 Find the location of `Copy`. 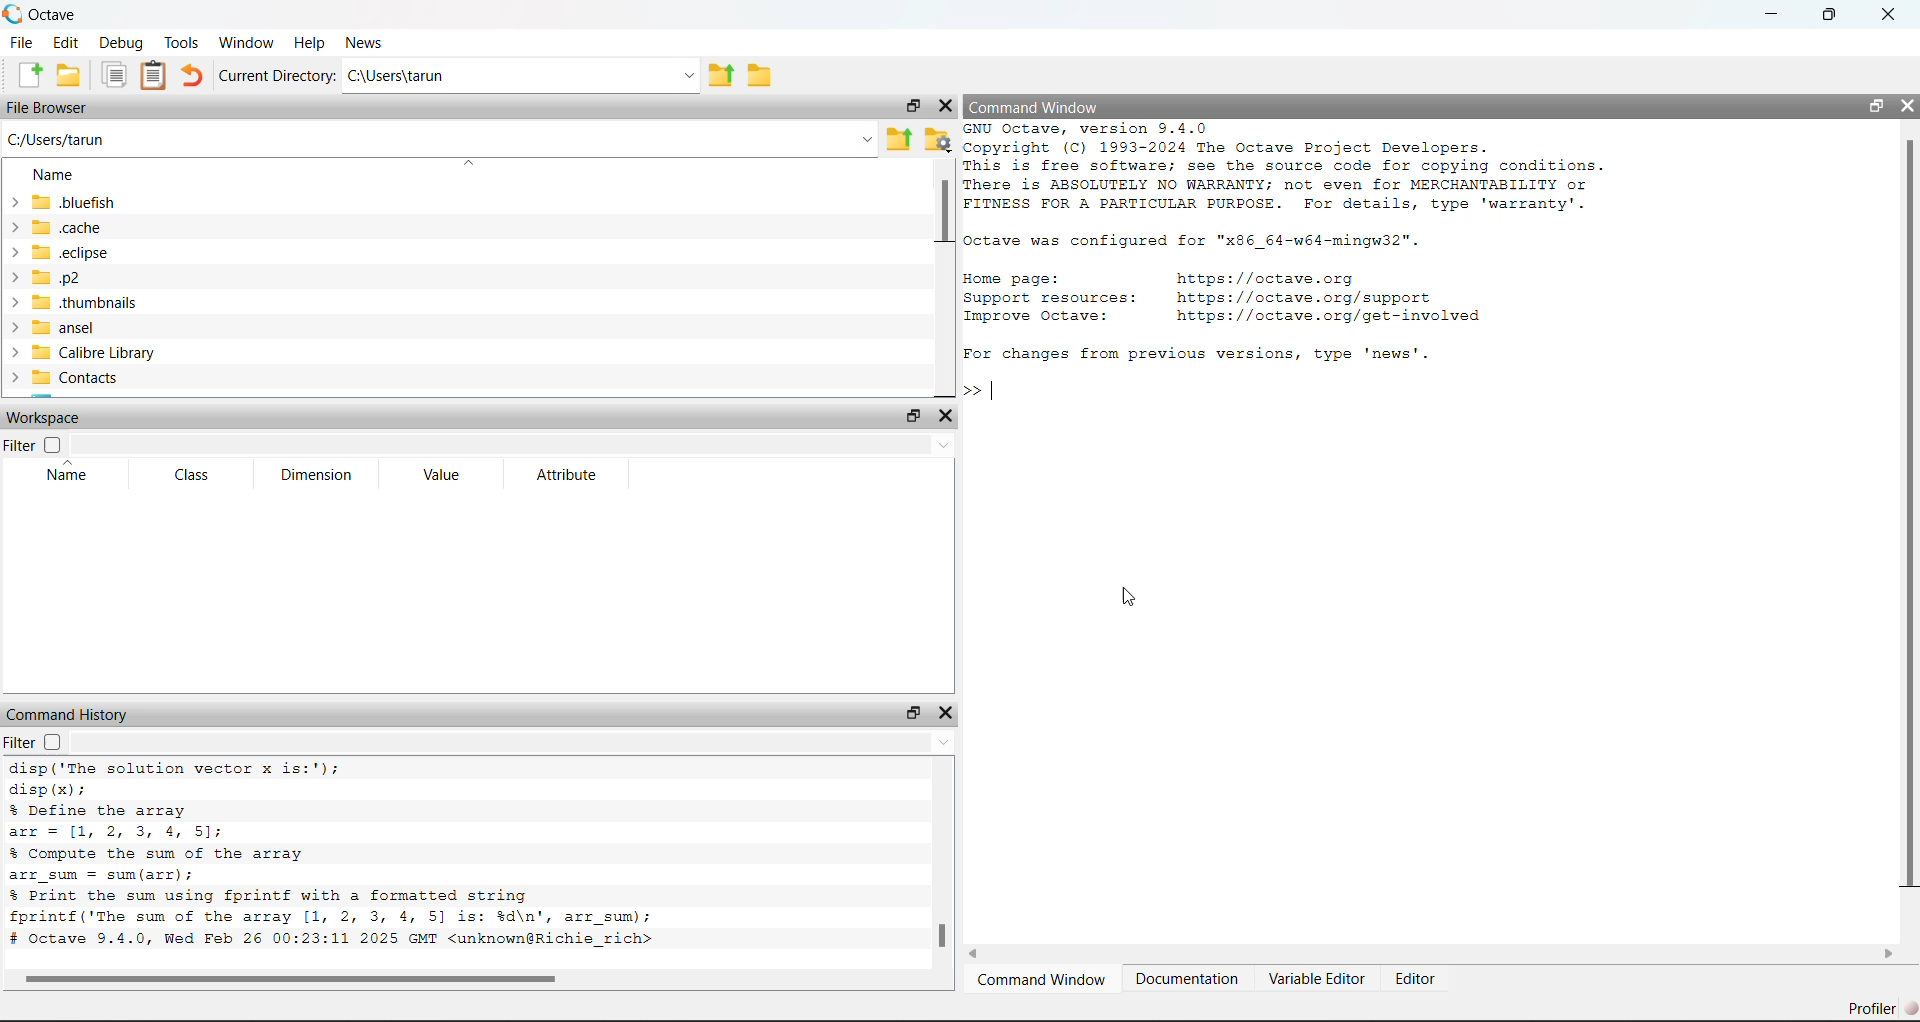

Copy is located at coordinates (116, 75).